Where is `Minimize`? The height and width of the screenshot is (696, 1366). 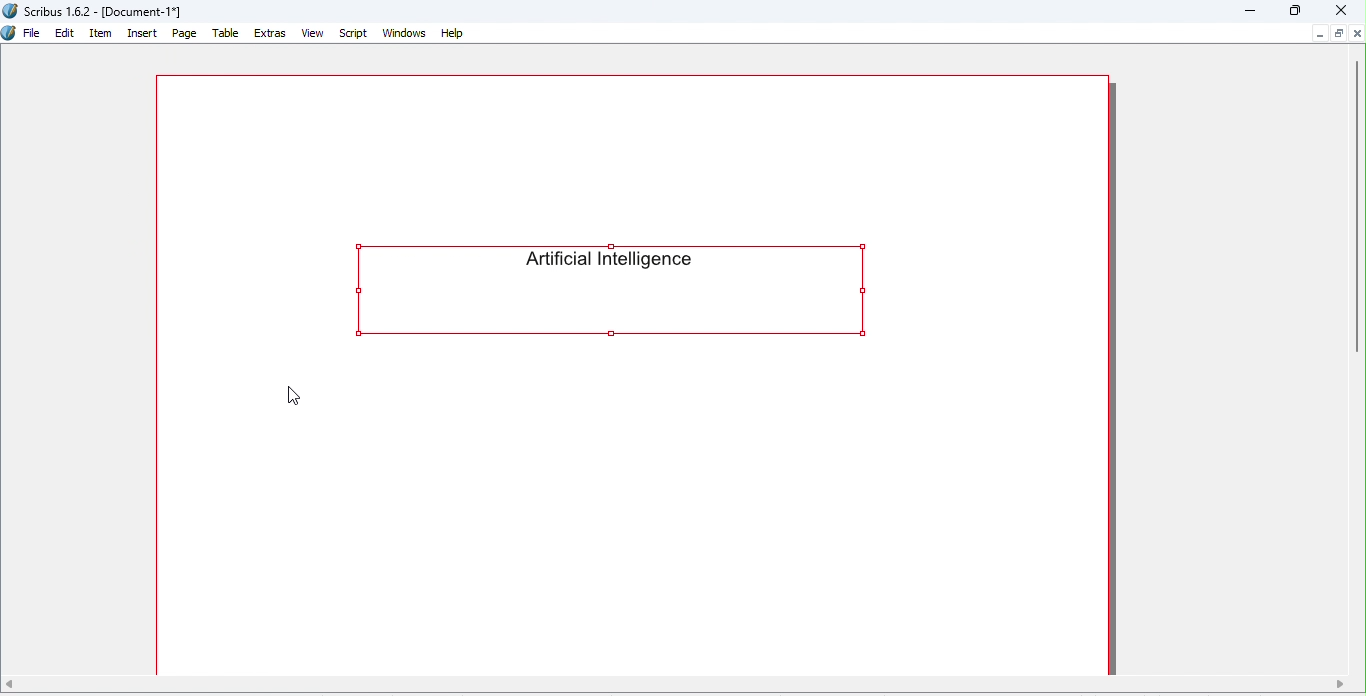
Minimize is located at coordinates (1318, 33).